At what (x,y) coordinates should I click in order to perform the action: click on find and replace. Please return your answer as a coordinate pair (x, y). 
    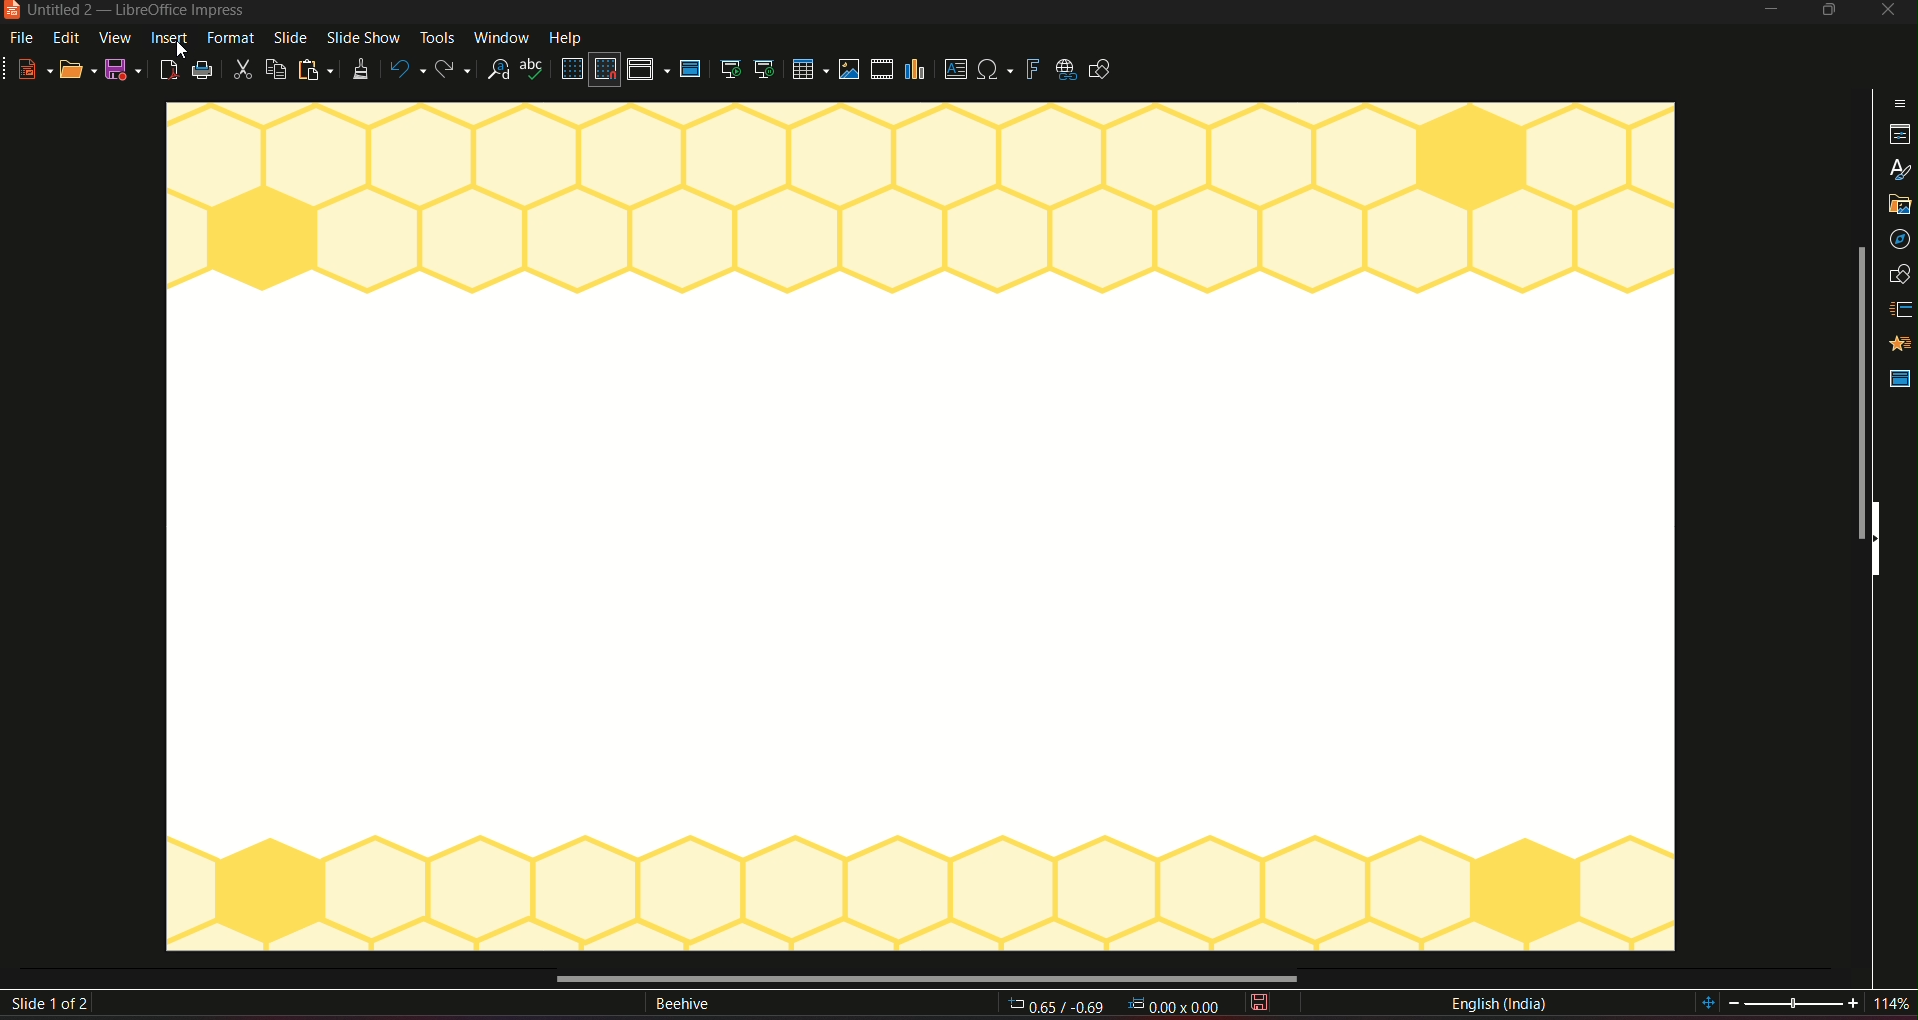
    Looking at the image, I should click on (500, 70).